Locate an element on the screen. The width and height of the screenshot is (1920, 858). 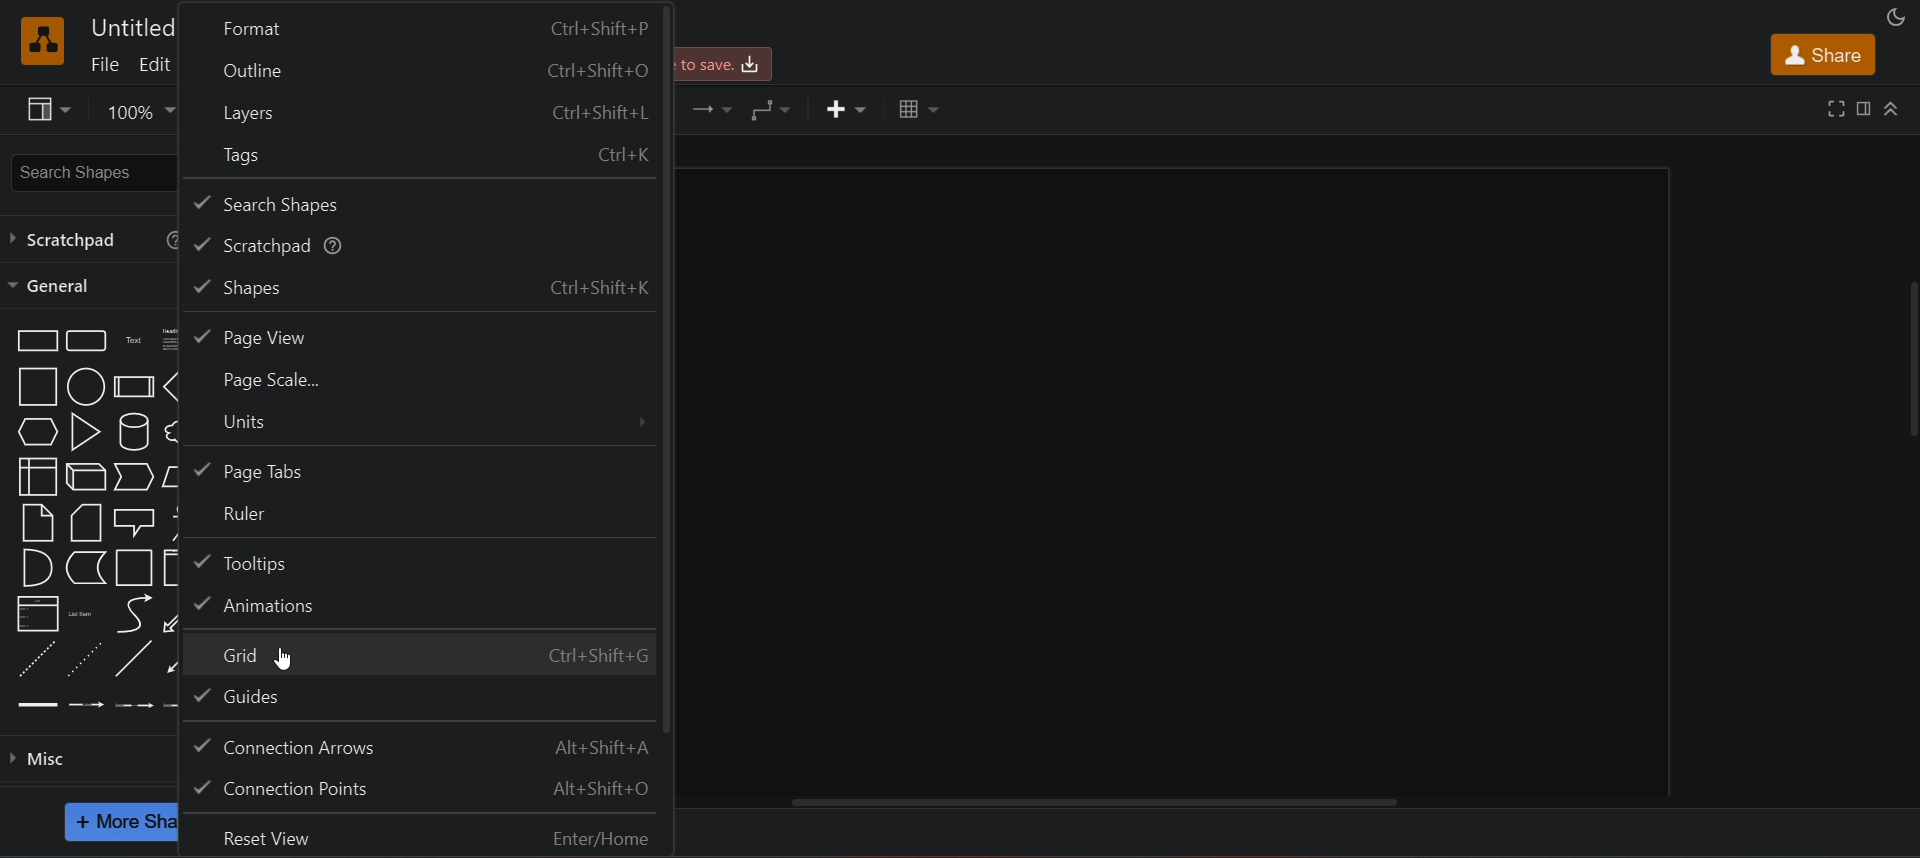
file is located at coordinates (104, 64).